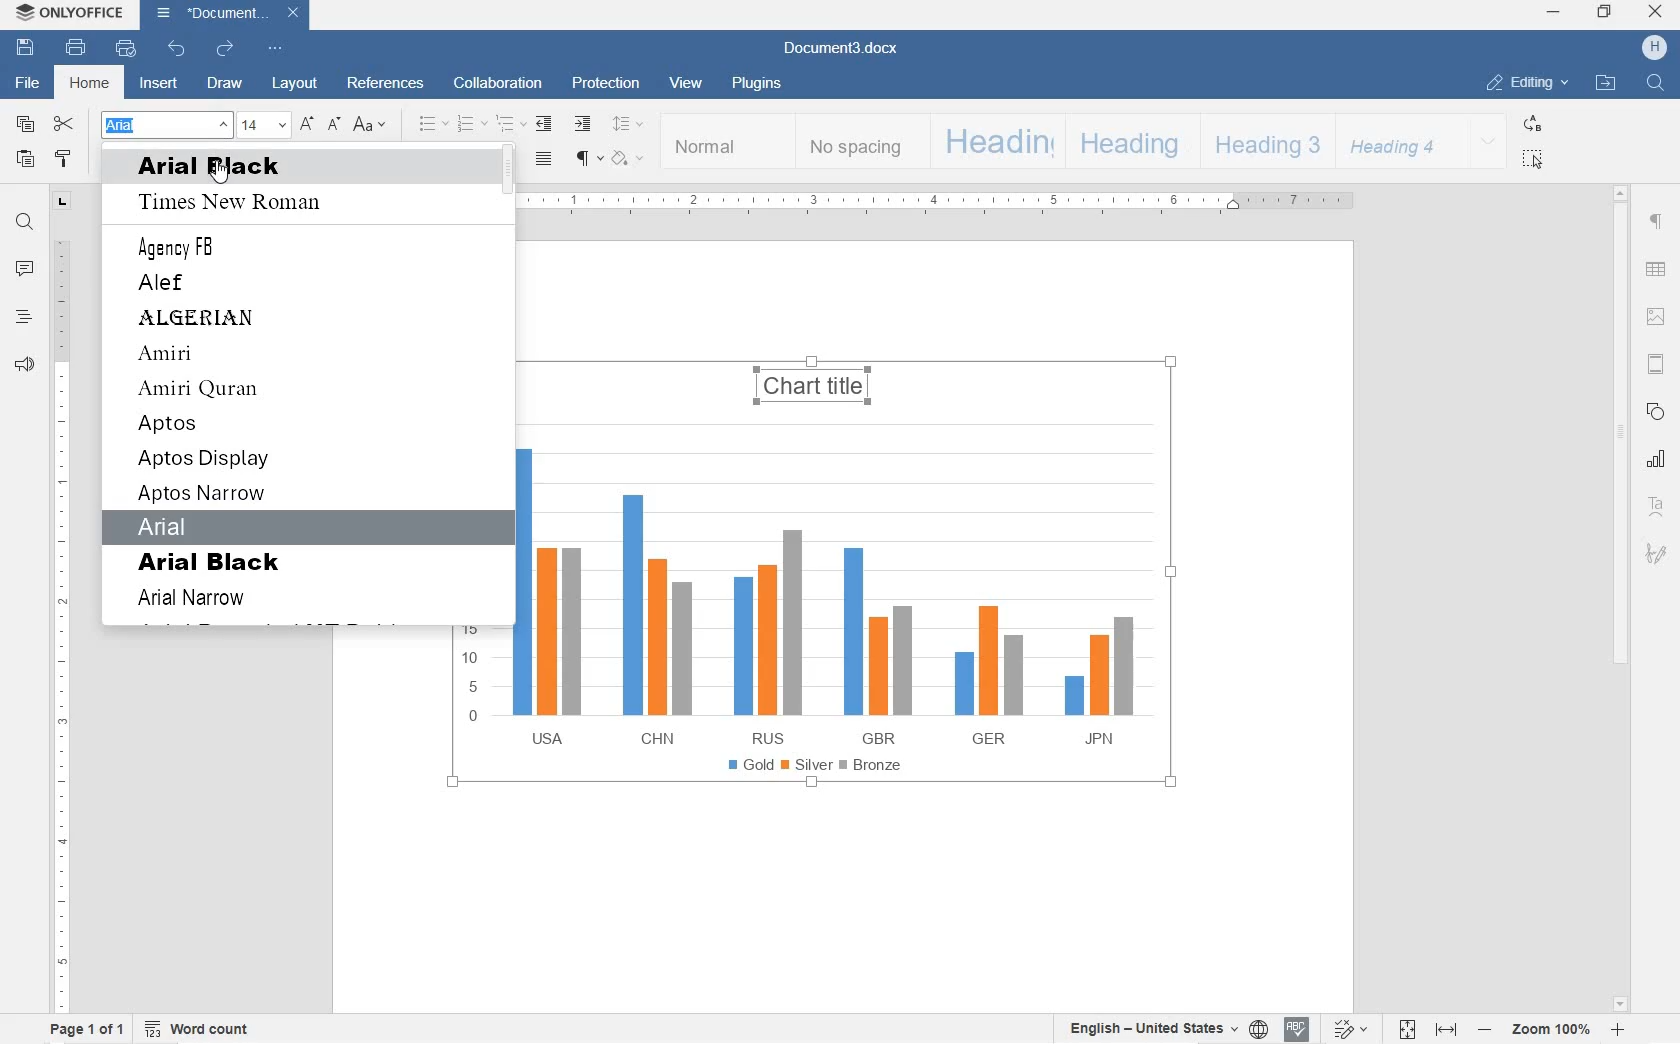 The height and width of the screenshot is (1044, 1680). I want to click on NO SPACING, so click(857, 143).